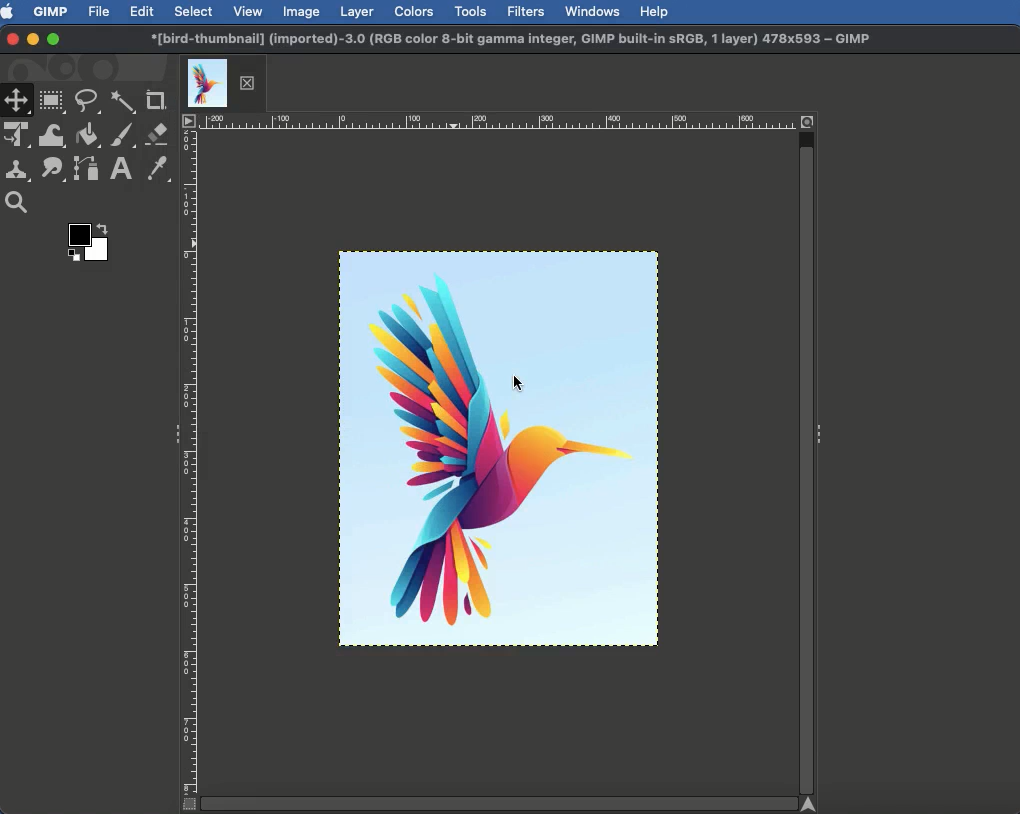  I want to click on Magnify, so click(19, 202).